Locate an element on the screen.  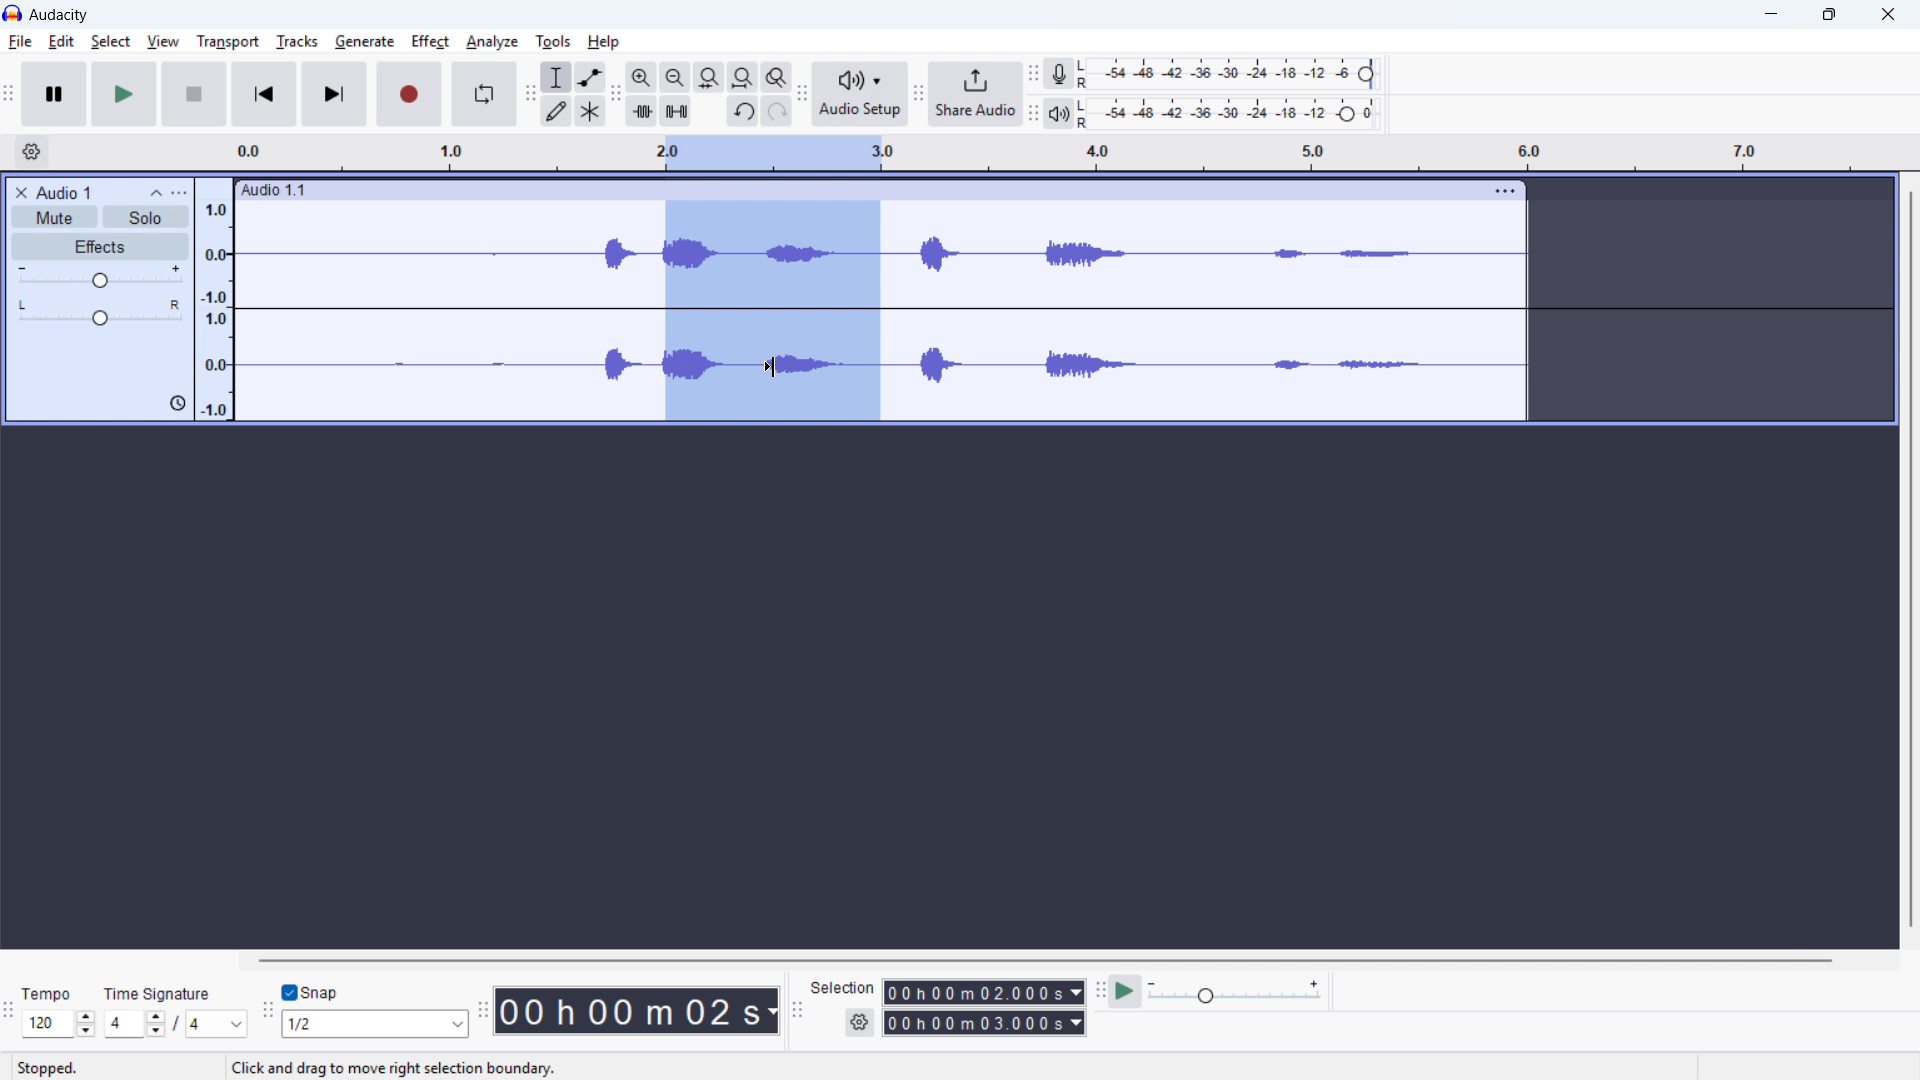
recording metre toolbar is located at coordinates (1035, 73).